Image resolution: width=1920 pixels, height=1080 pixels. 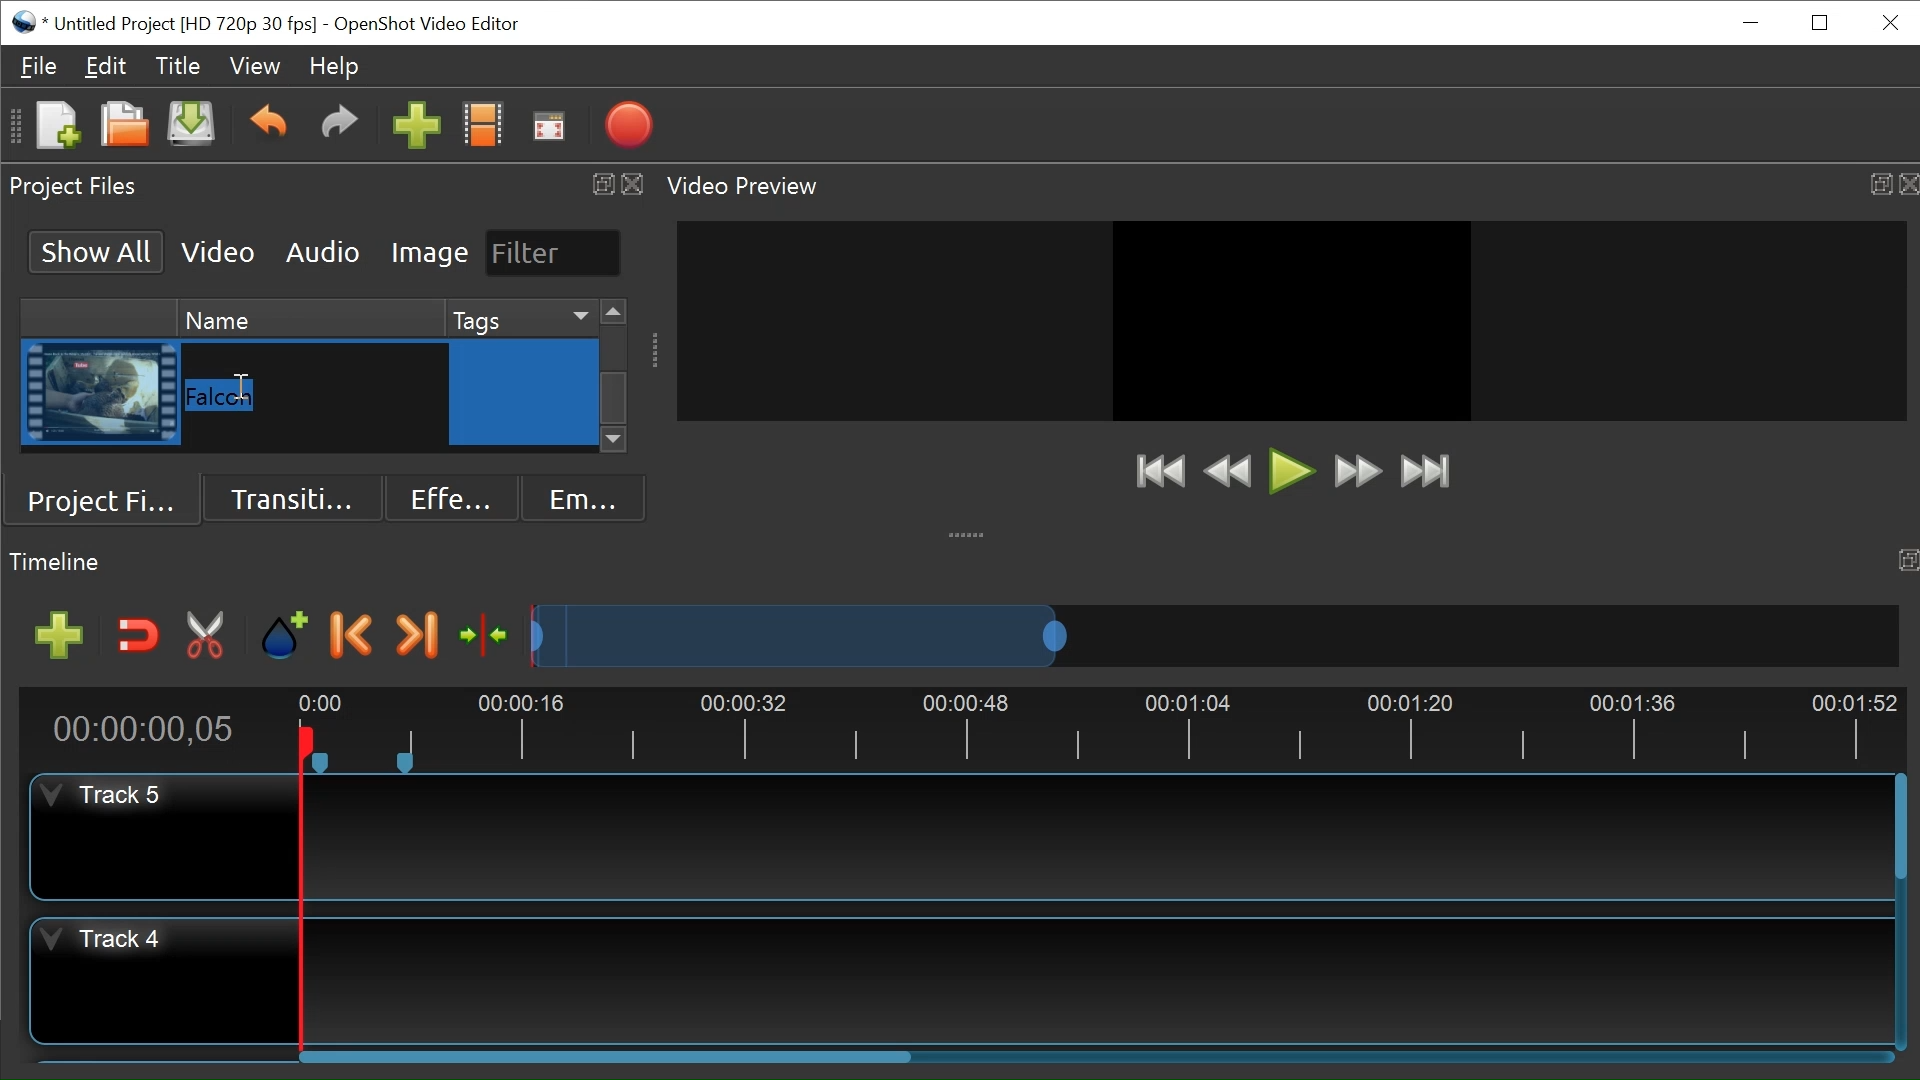 What do you see at coordinates (1425, 474) in the screenshot?
I see `Jump to End` at bounding box center [1425, 474].